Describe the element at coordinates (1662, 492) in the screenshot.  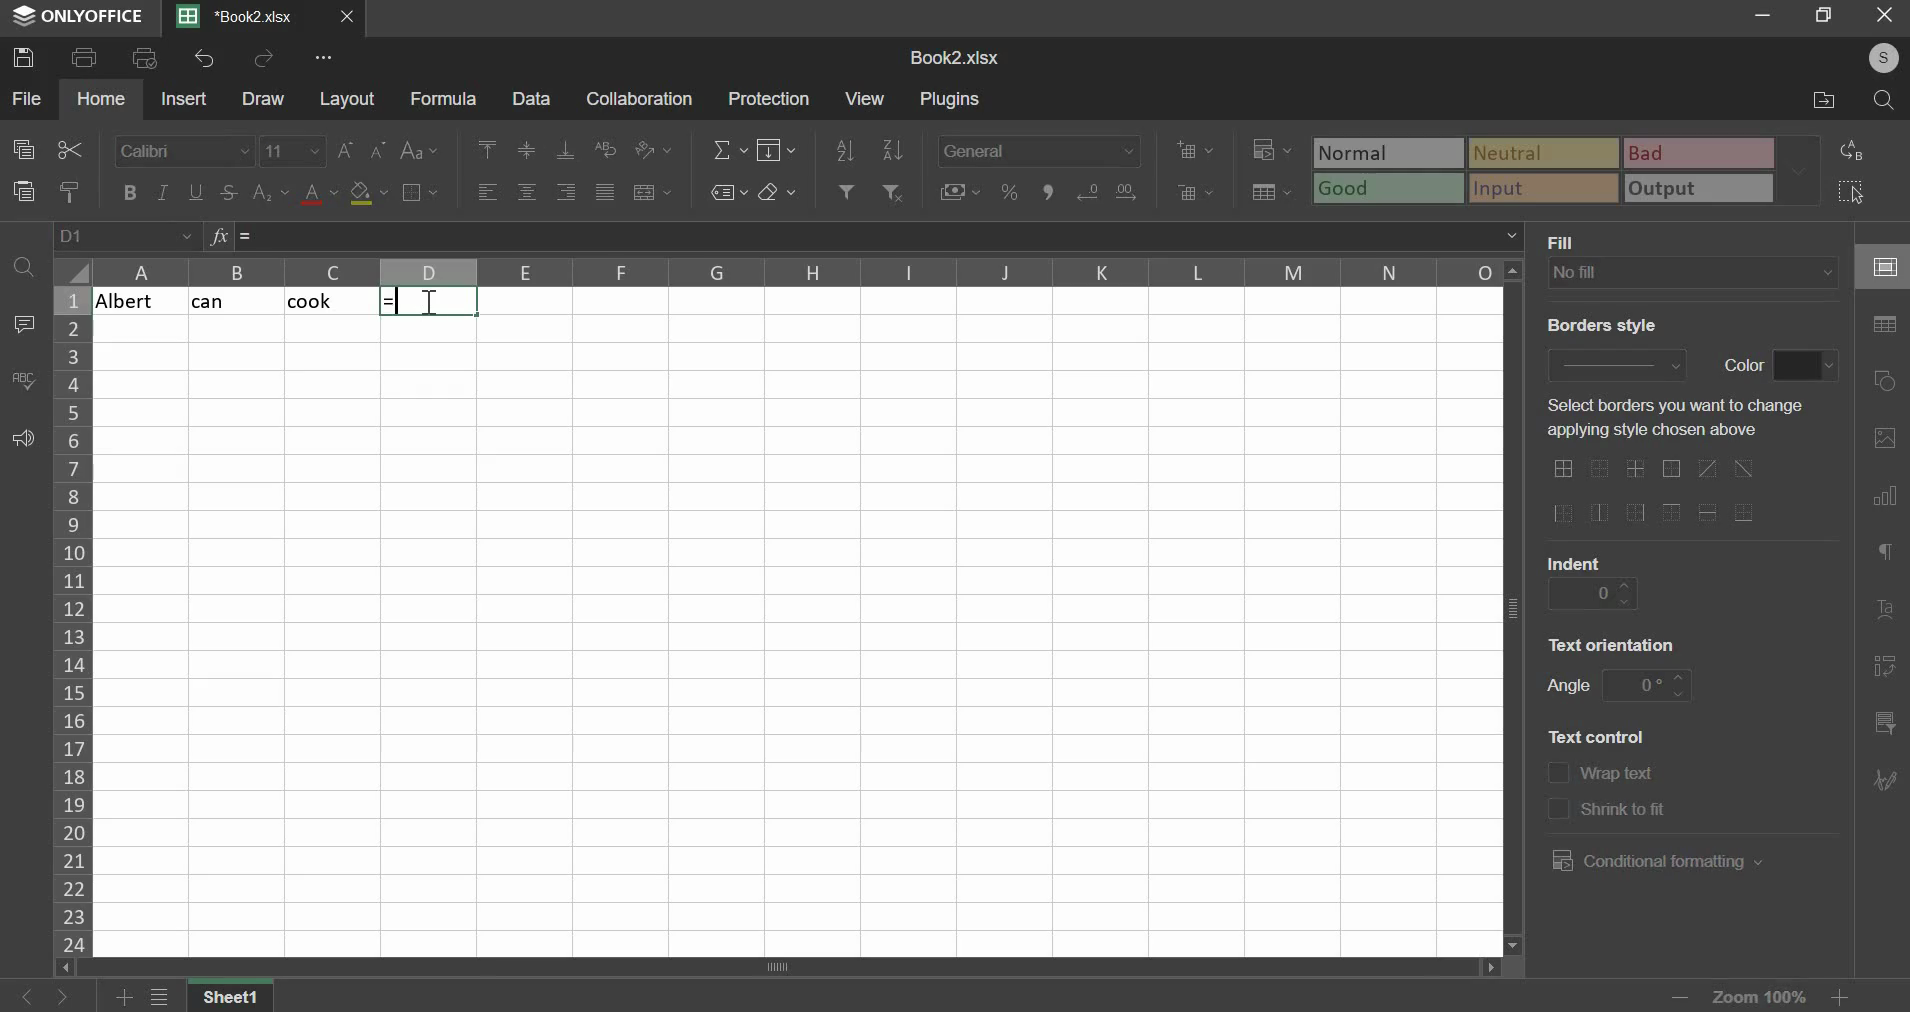
I see `border options` at that location.